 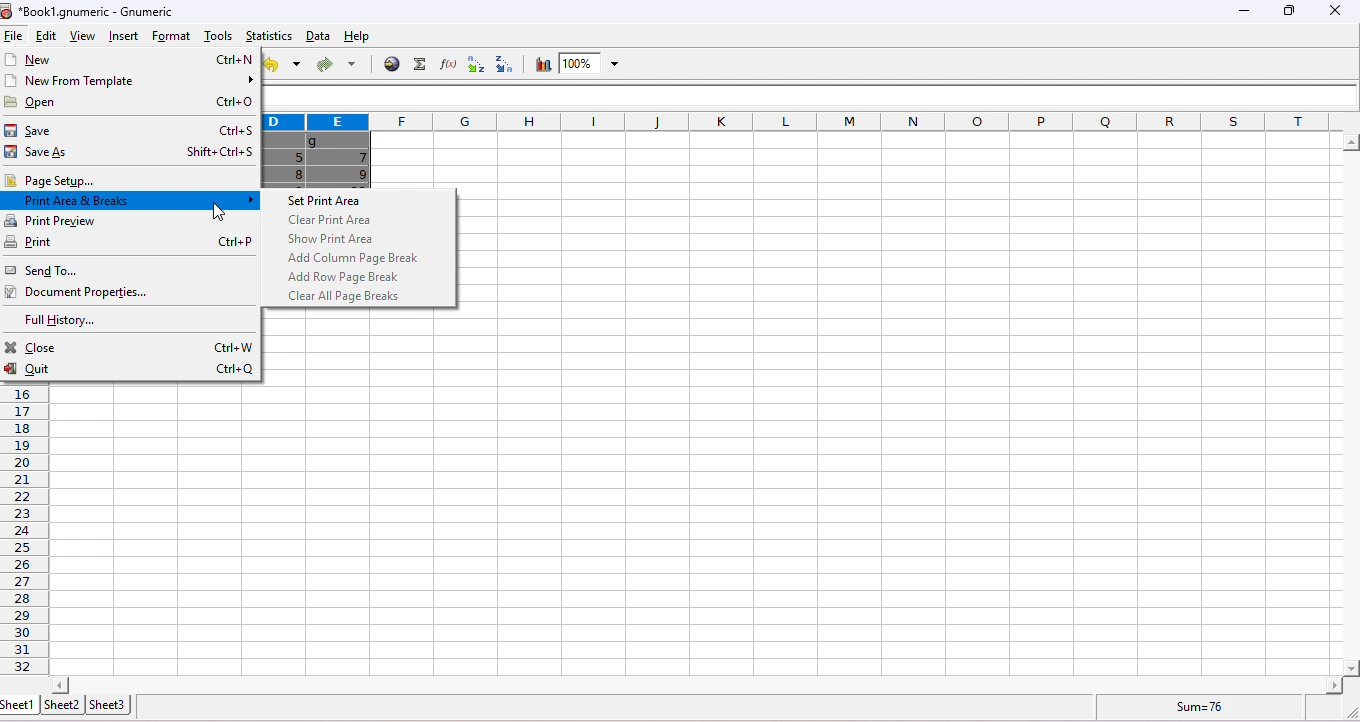 I want to click on add column page break, so click(x=355, y=258).